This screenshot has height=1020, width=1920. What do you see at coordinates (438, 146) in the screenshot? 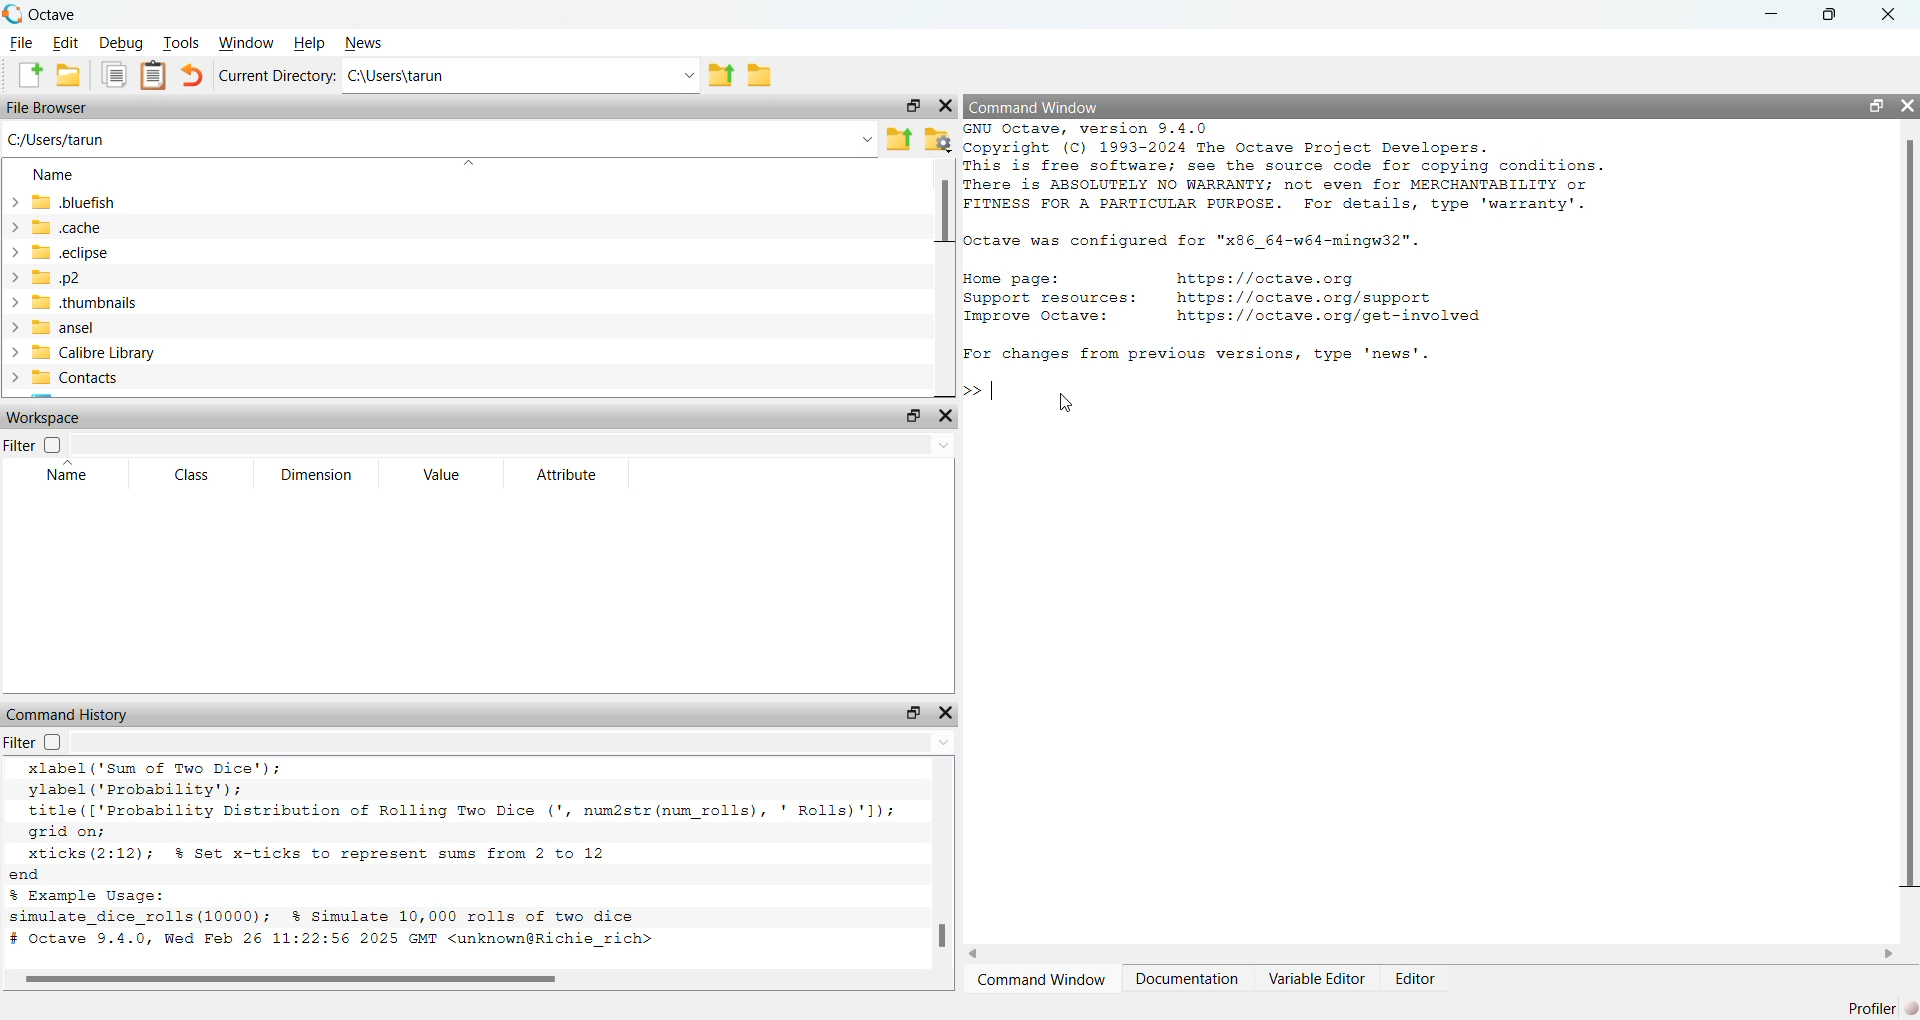
I see `C:/users/tarun` at bounding box center [438, 146].